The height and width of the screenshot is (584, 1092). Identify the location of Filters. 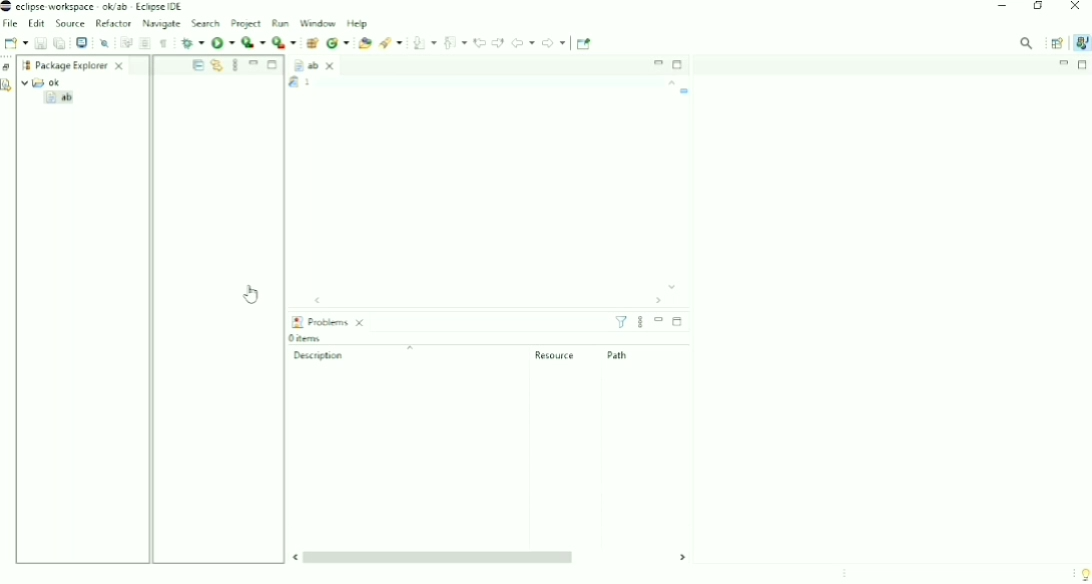
(621, 322).